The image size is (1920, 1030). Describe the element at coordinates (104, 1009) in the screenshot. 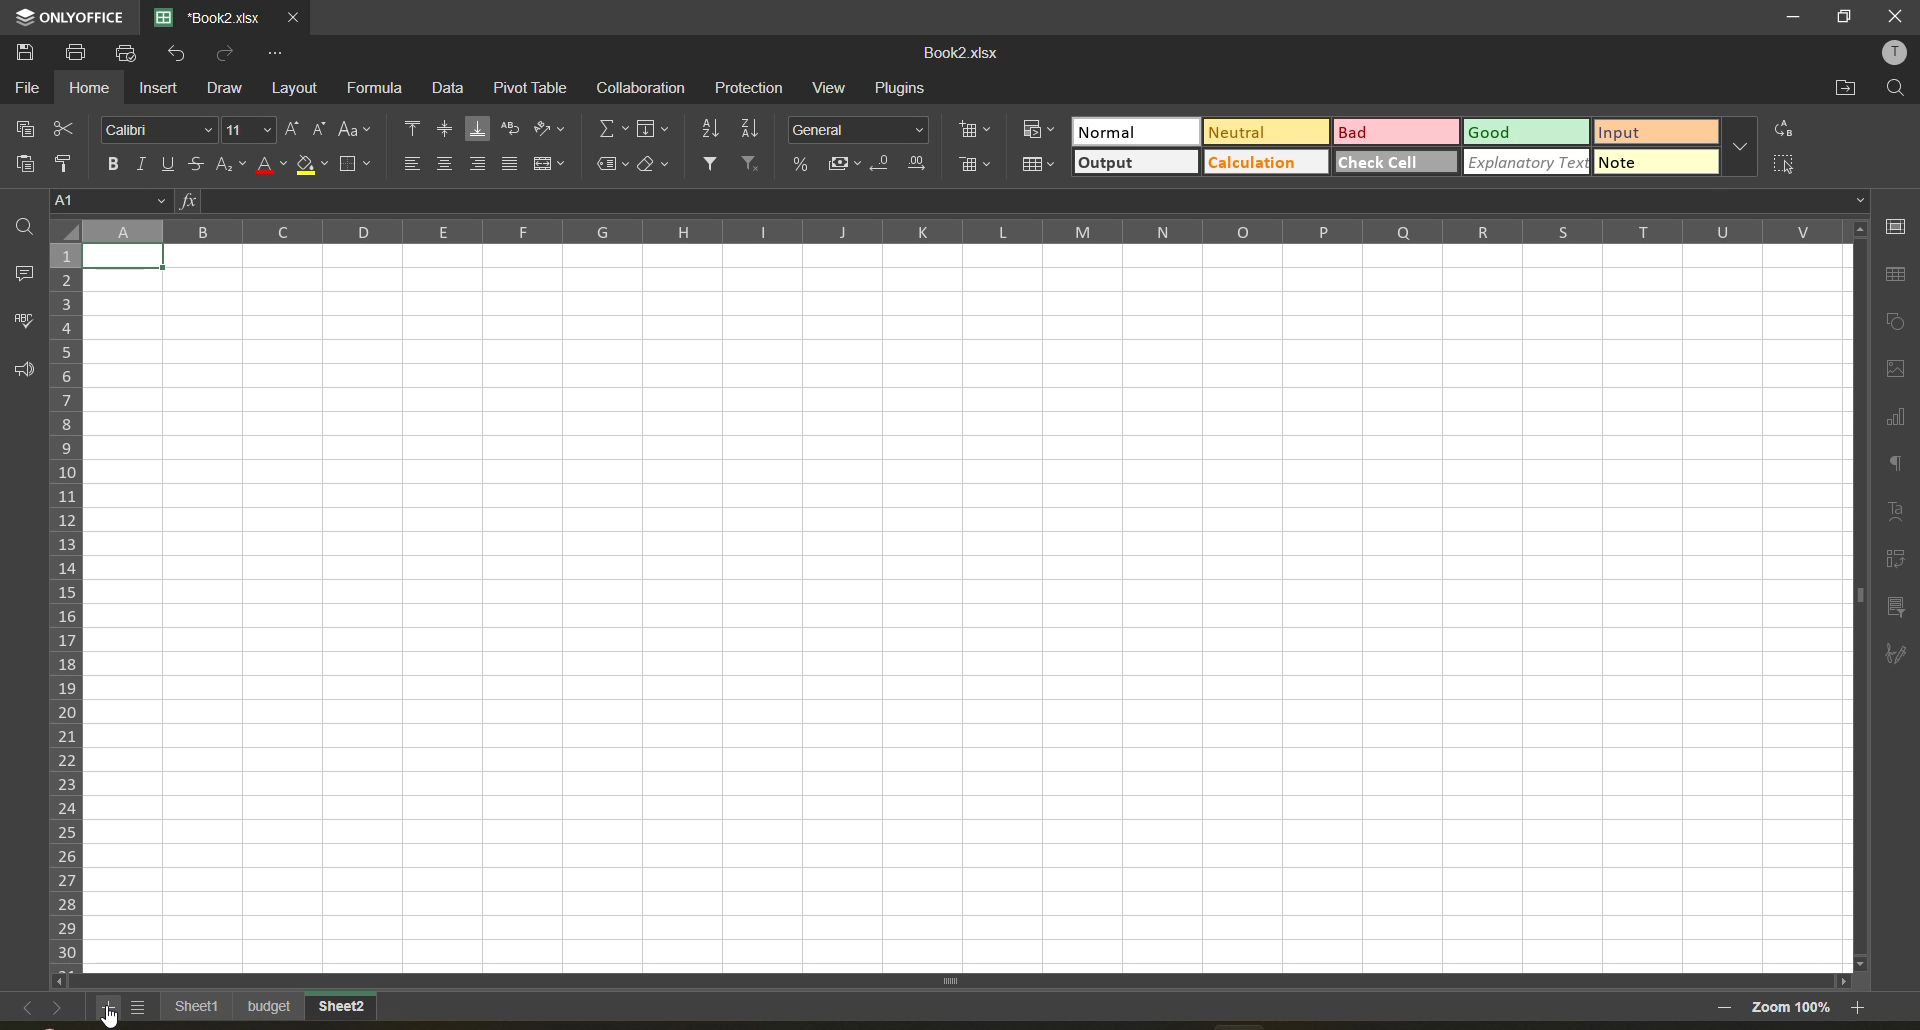

I see `add sheet` at that location.